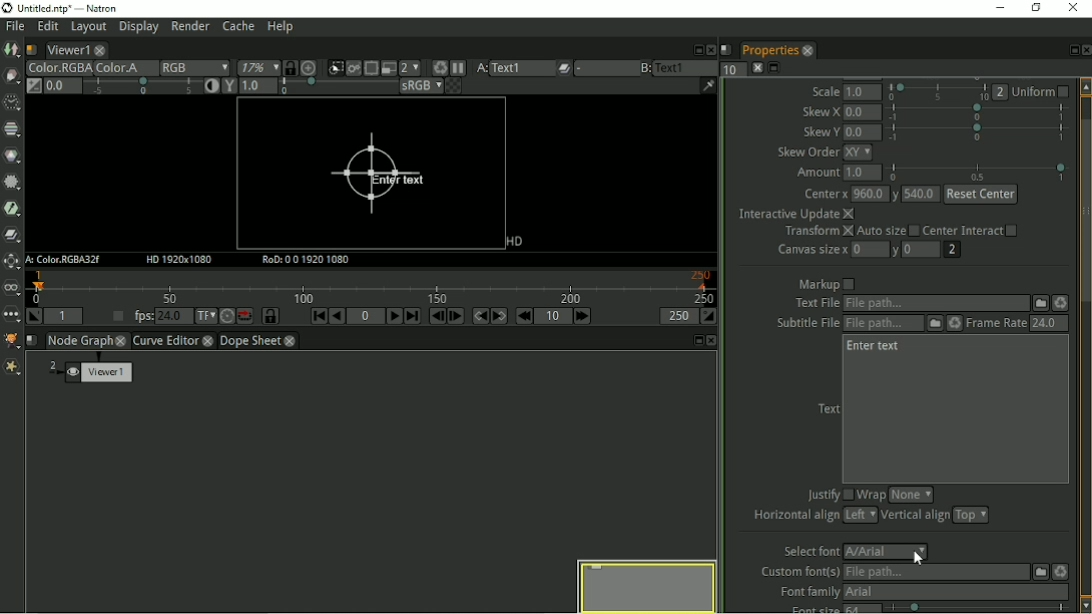 Image resolution: width=1092 pixels, height=614 pixels. I want to click on Close, so click(1085, 50).